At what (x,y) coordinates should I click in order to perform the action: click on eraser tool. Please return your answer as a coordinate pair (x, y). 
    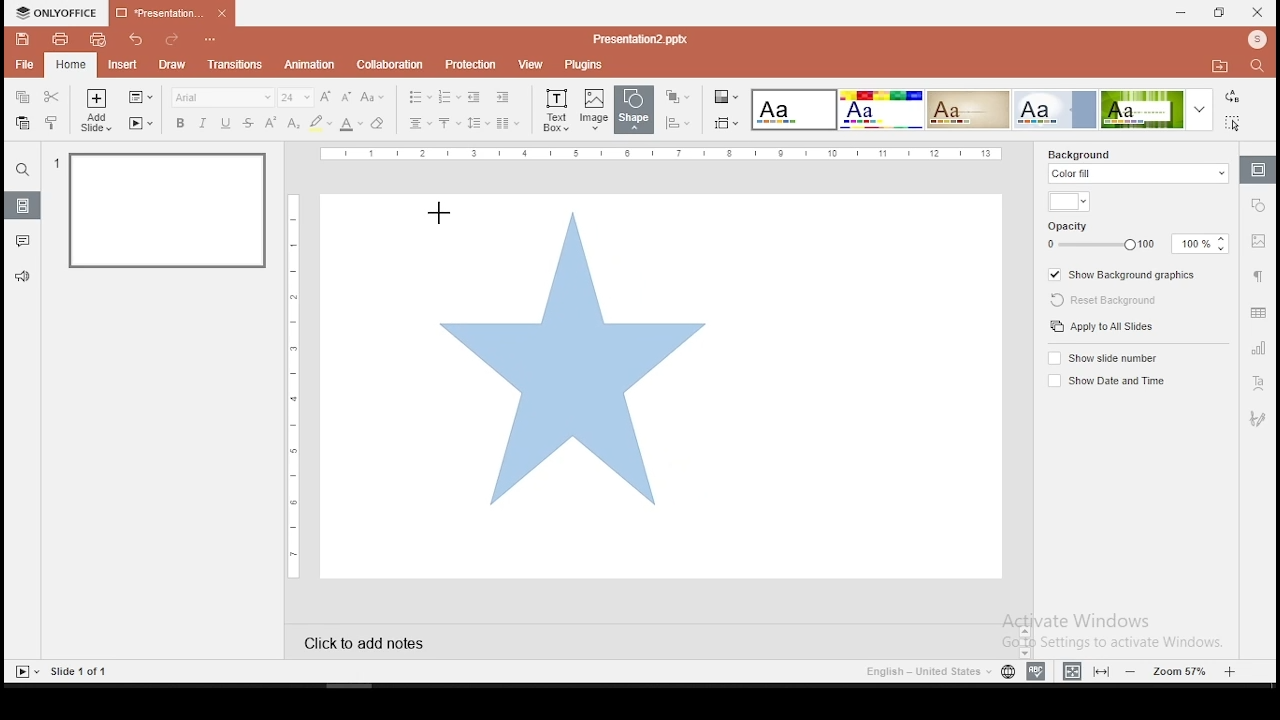
    Looking at the image, I should click on (377, 124).